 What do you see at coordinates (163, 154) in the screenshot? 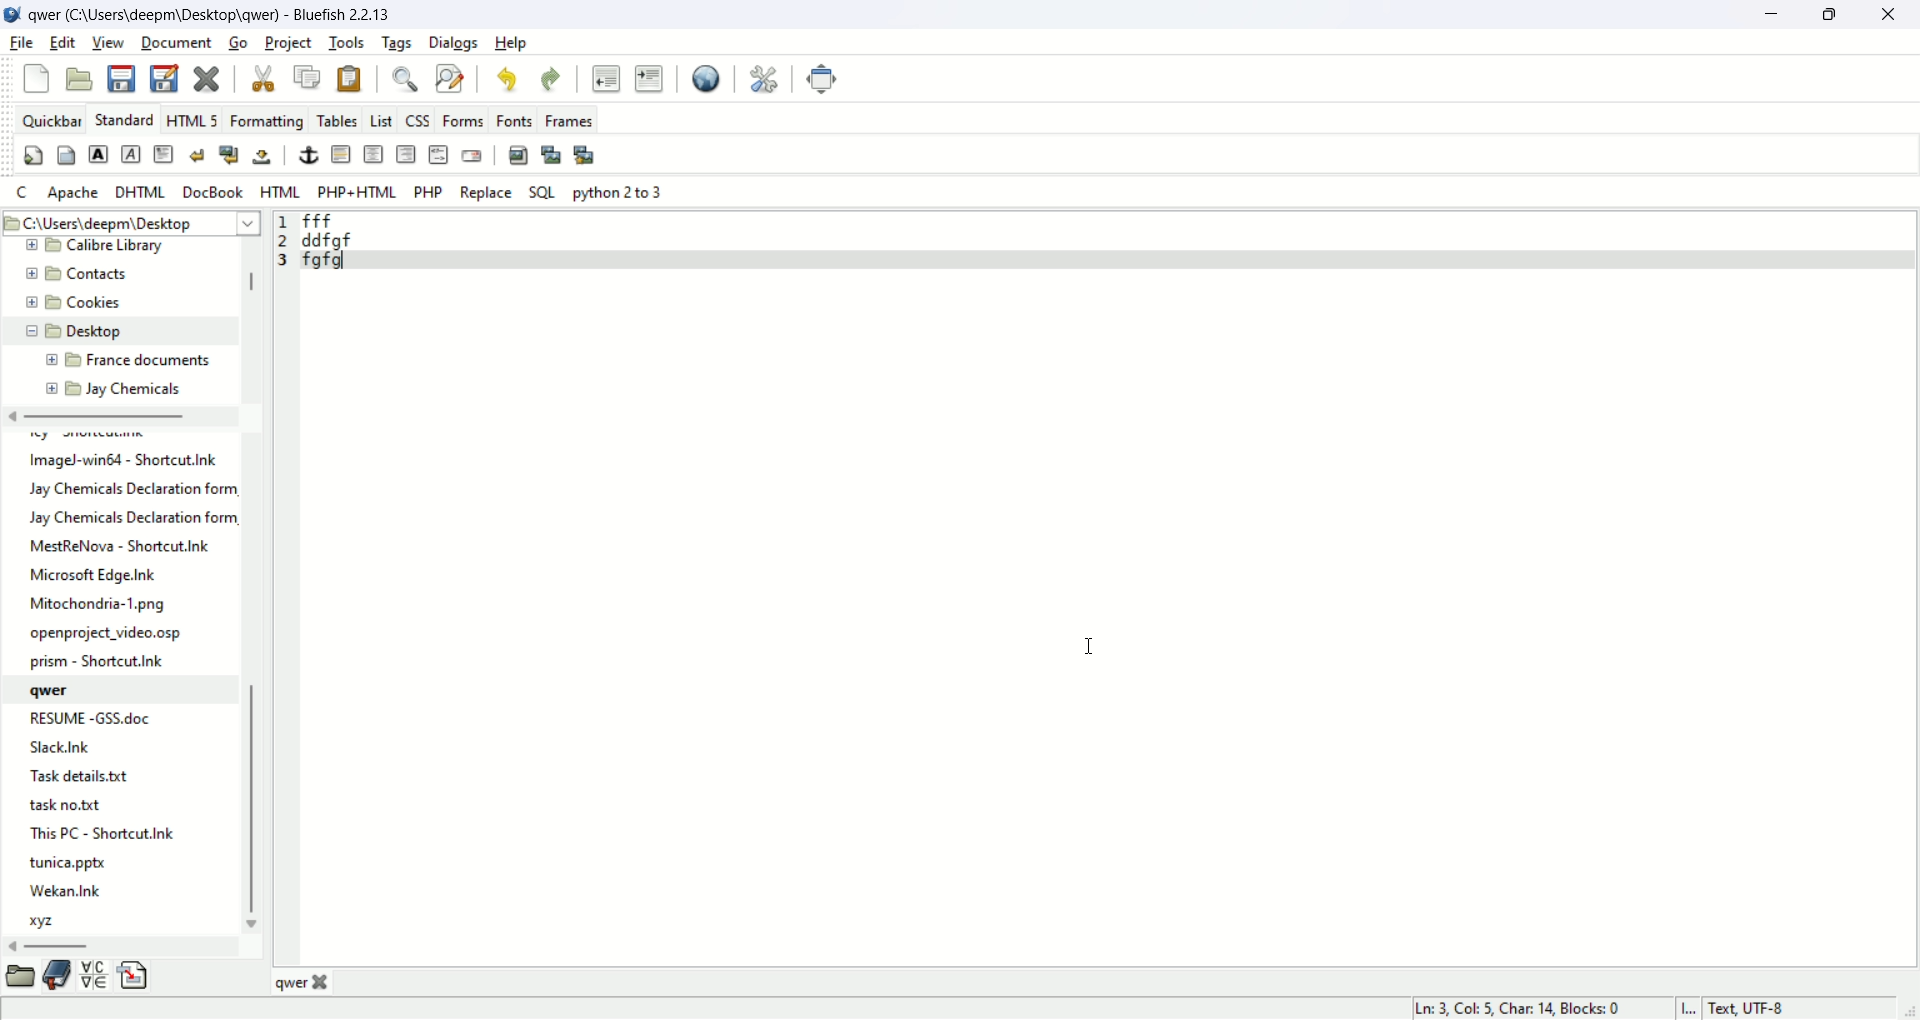
I see `paragraph` at bounding box center [163, 154].